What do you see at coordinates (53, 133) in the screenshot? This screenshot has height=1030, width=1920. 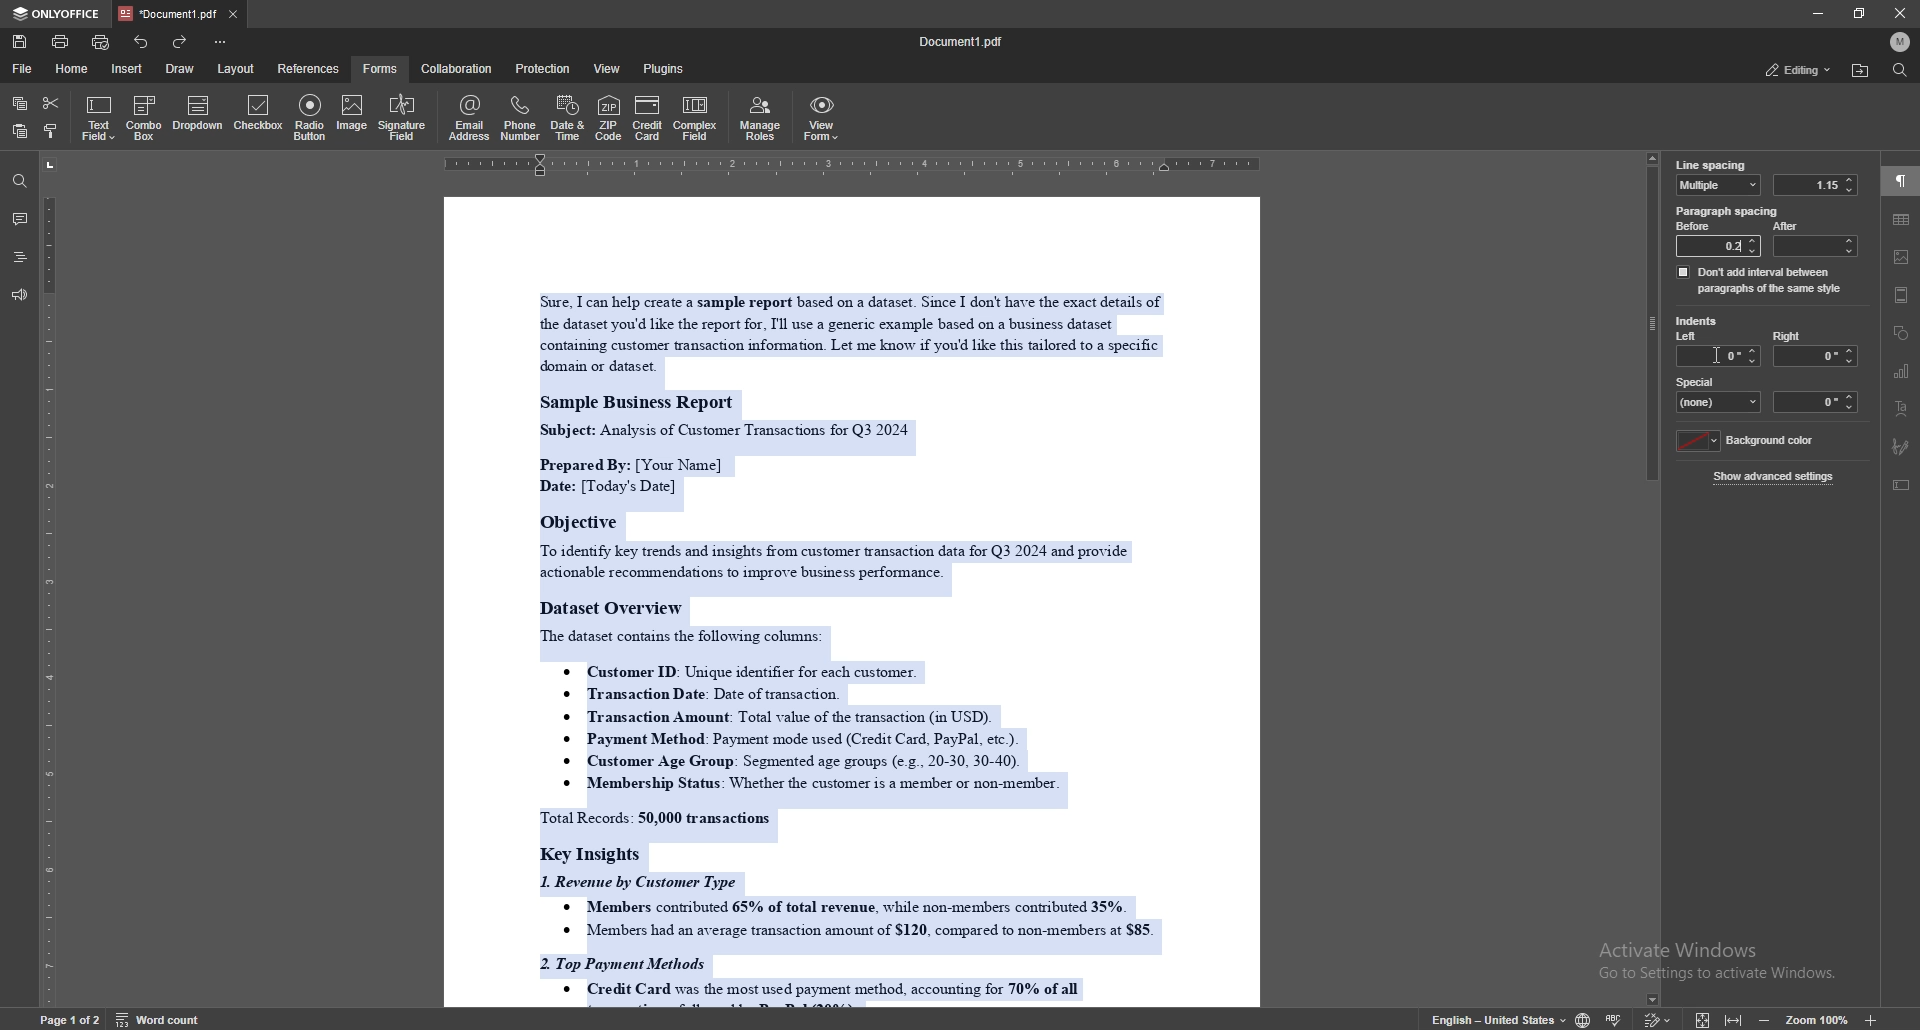 I see `copy style` at bounding box center [53, 133].